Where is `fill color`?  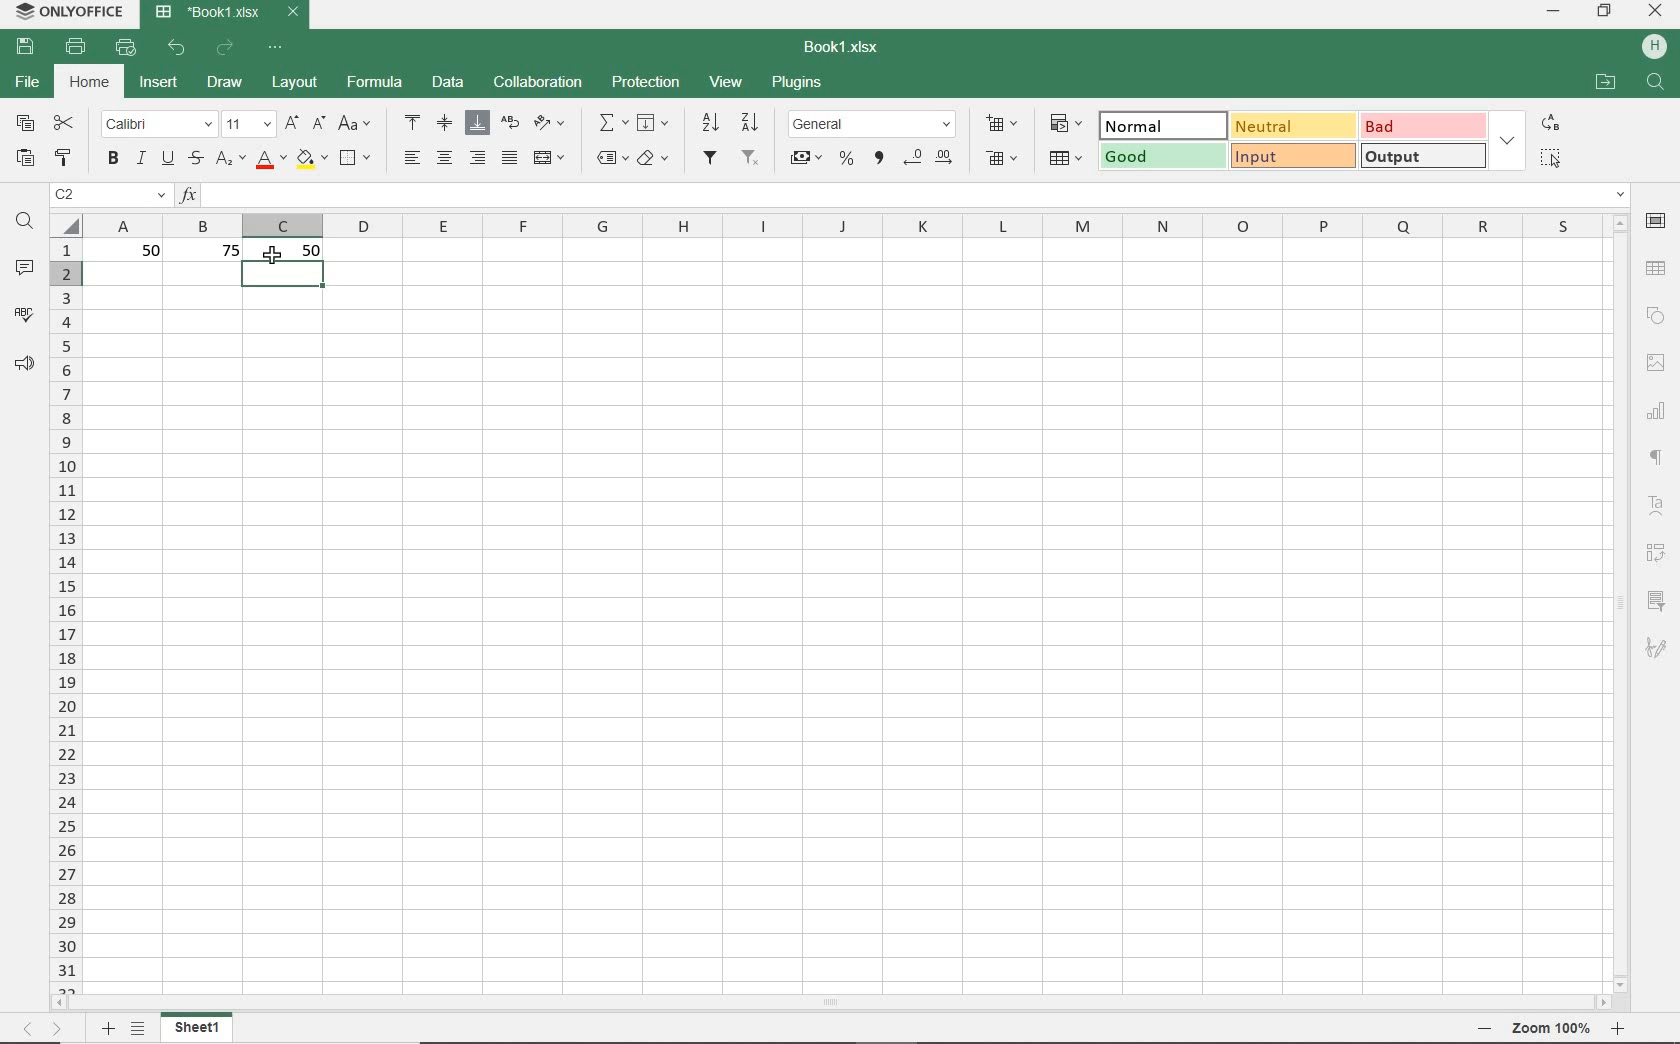
fill color is located at coordinates (311, 160).